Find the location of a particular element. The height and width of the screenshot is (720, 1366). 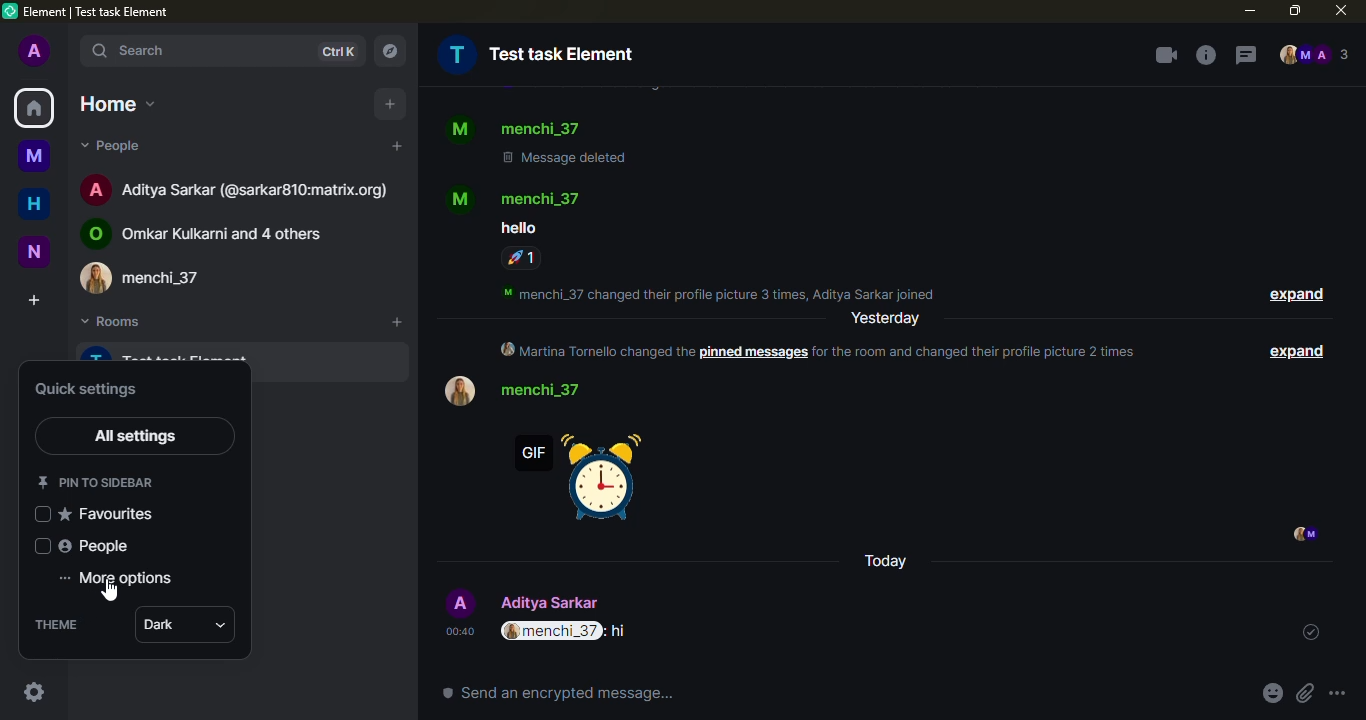

gif is located at coordinates (578, 480).